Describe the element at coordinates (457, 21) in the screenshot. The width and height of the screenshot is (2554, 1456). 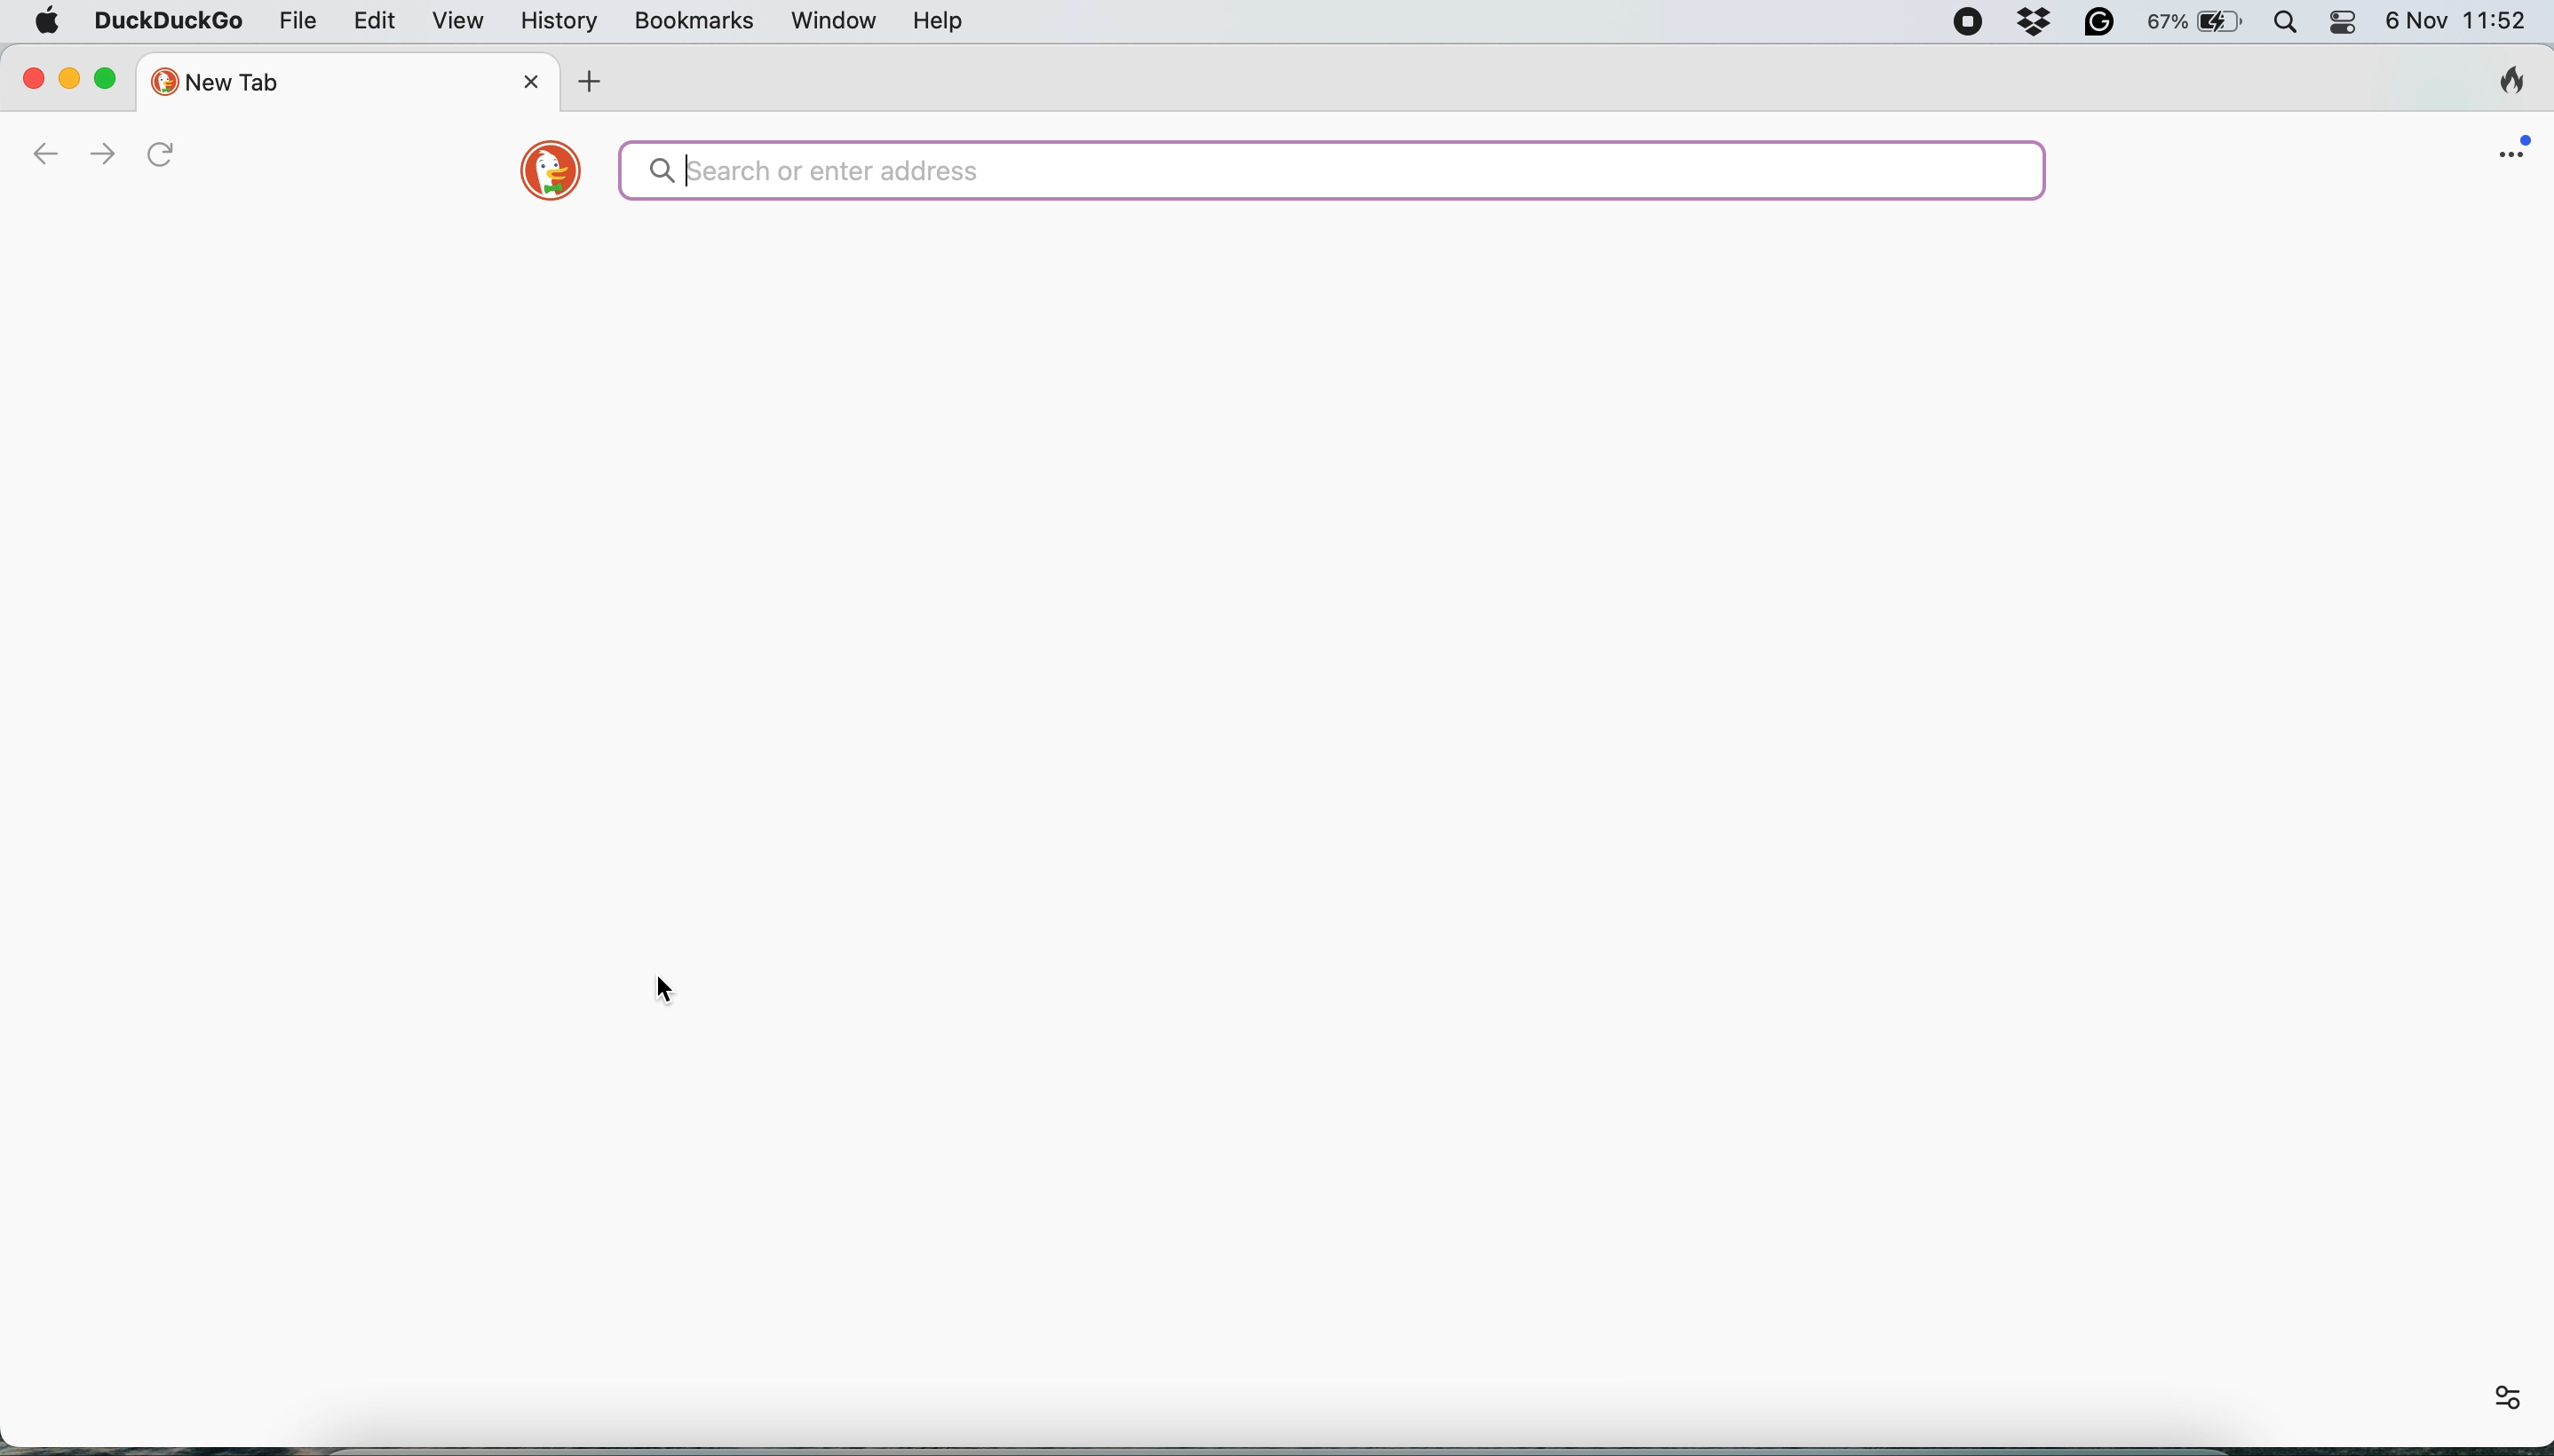
I see `view` at that location.